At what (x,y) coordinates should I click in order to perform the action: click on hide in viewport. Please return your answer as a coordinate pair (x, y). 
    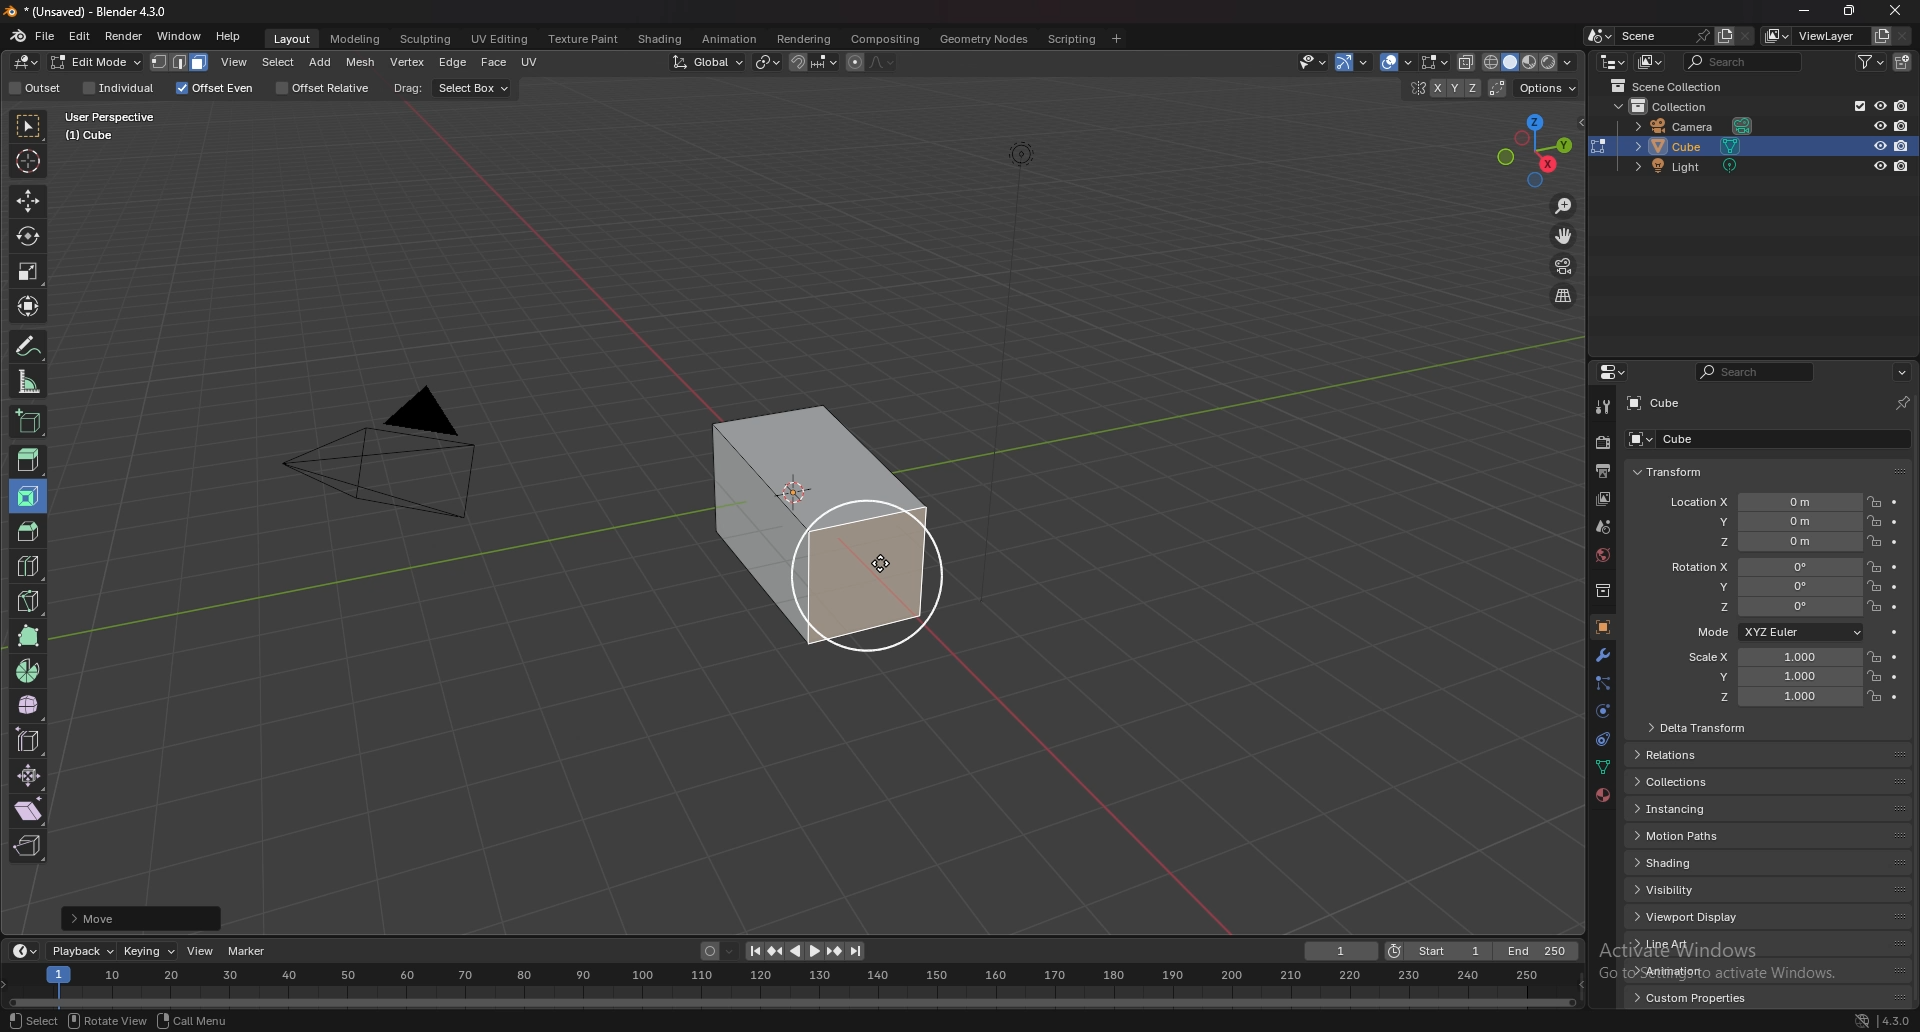
    Looking at the image, I should click on (1875, 145).